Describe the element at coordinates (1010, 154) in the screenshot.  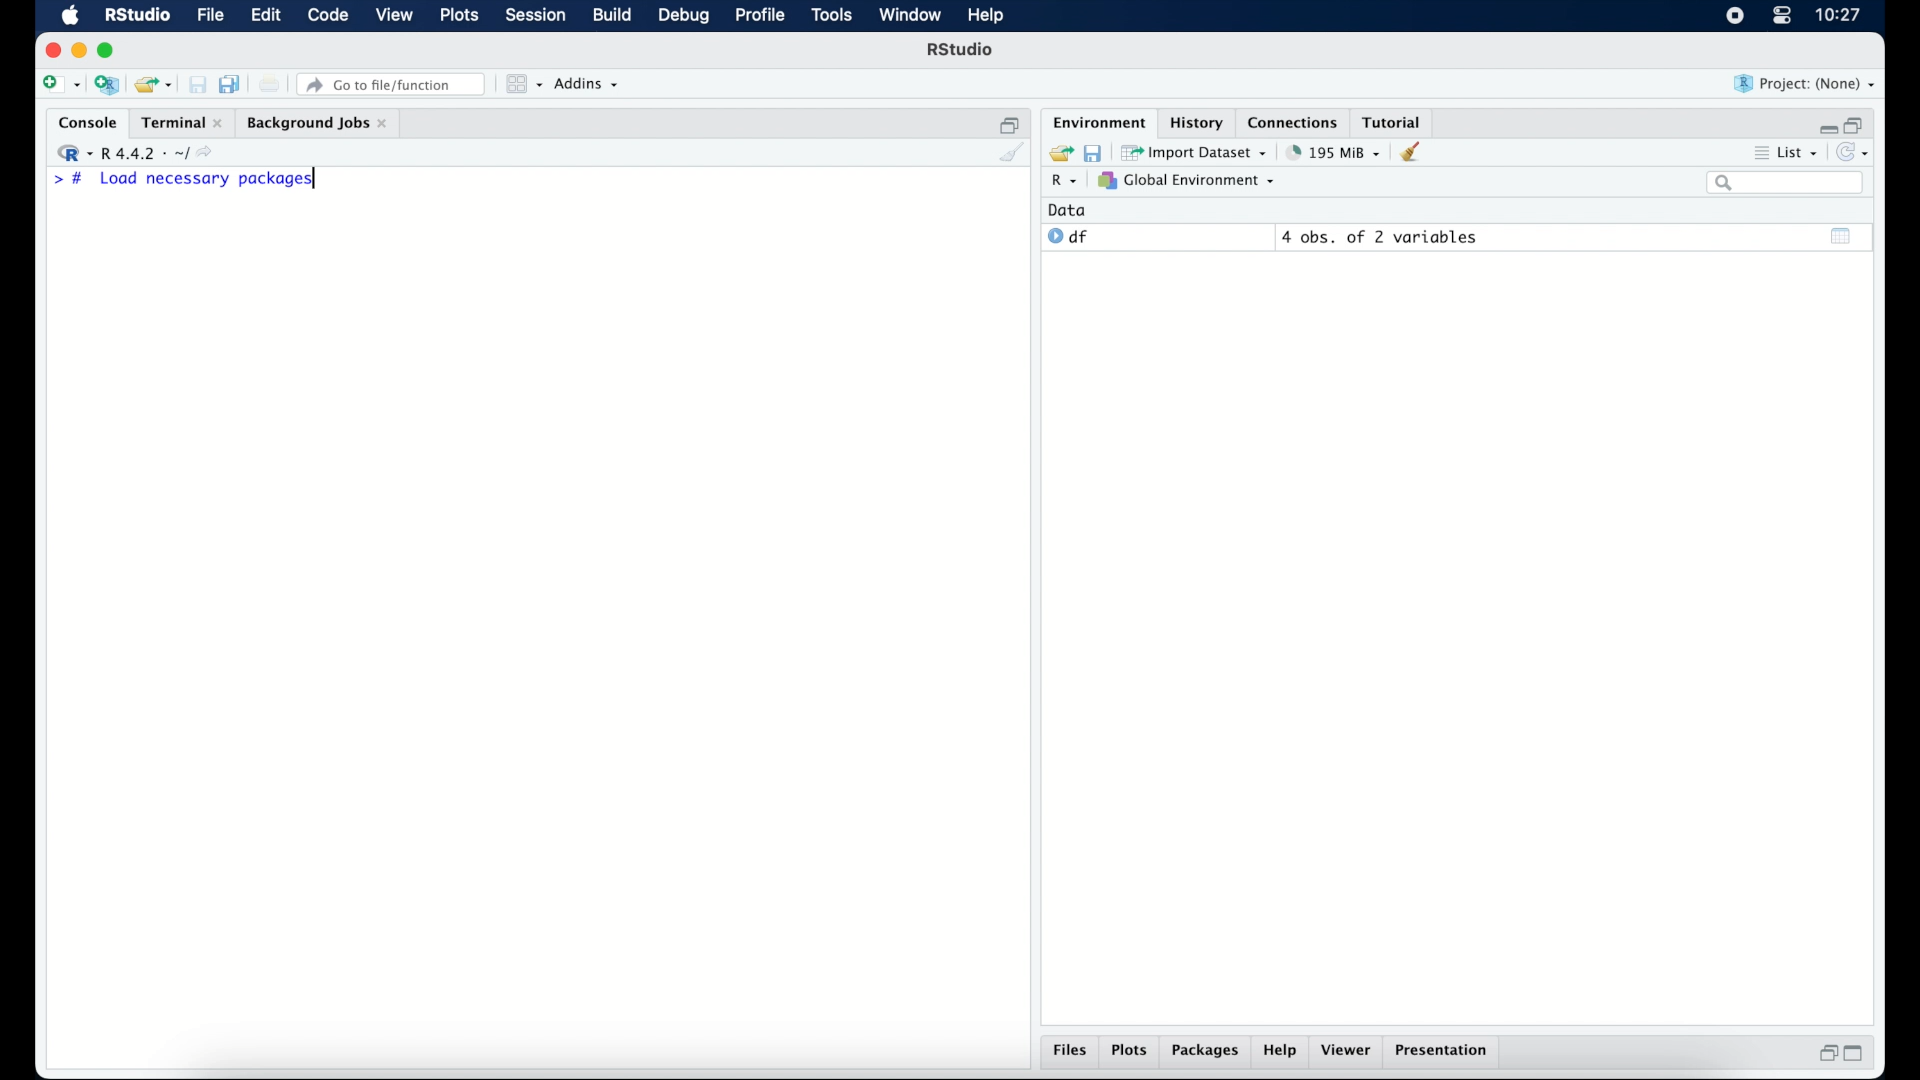
I see `clear console` at that location.